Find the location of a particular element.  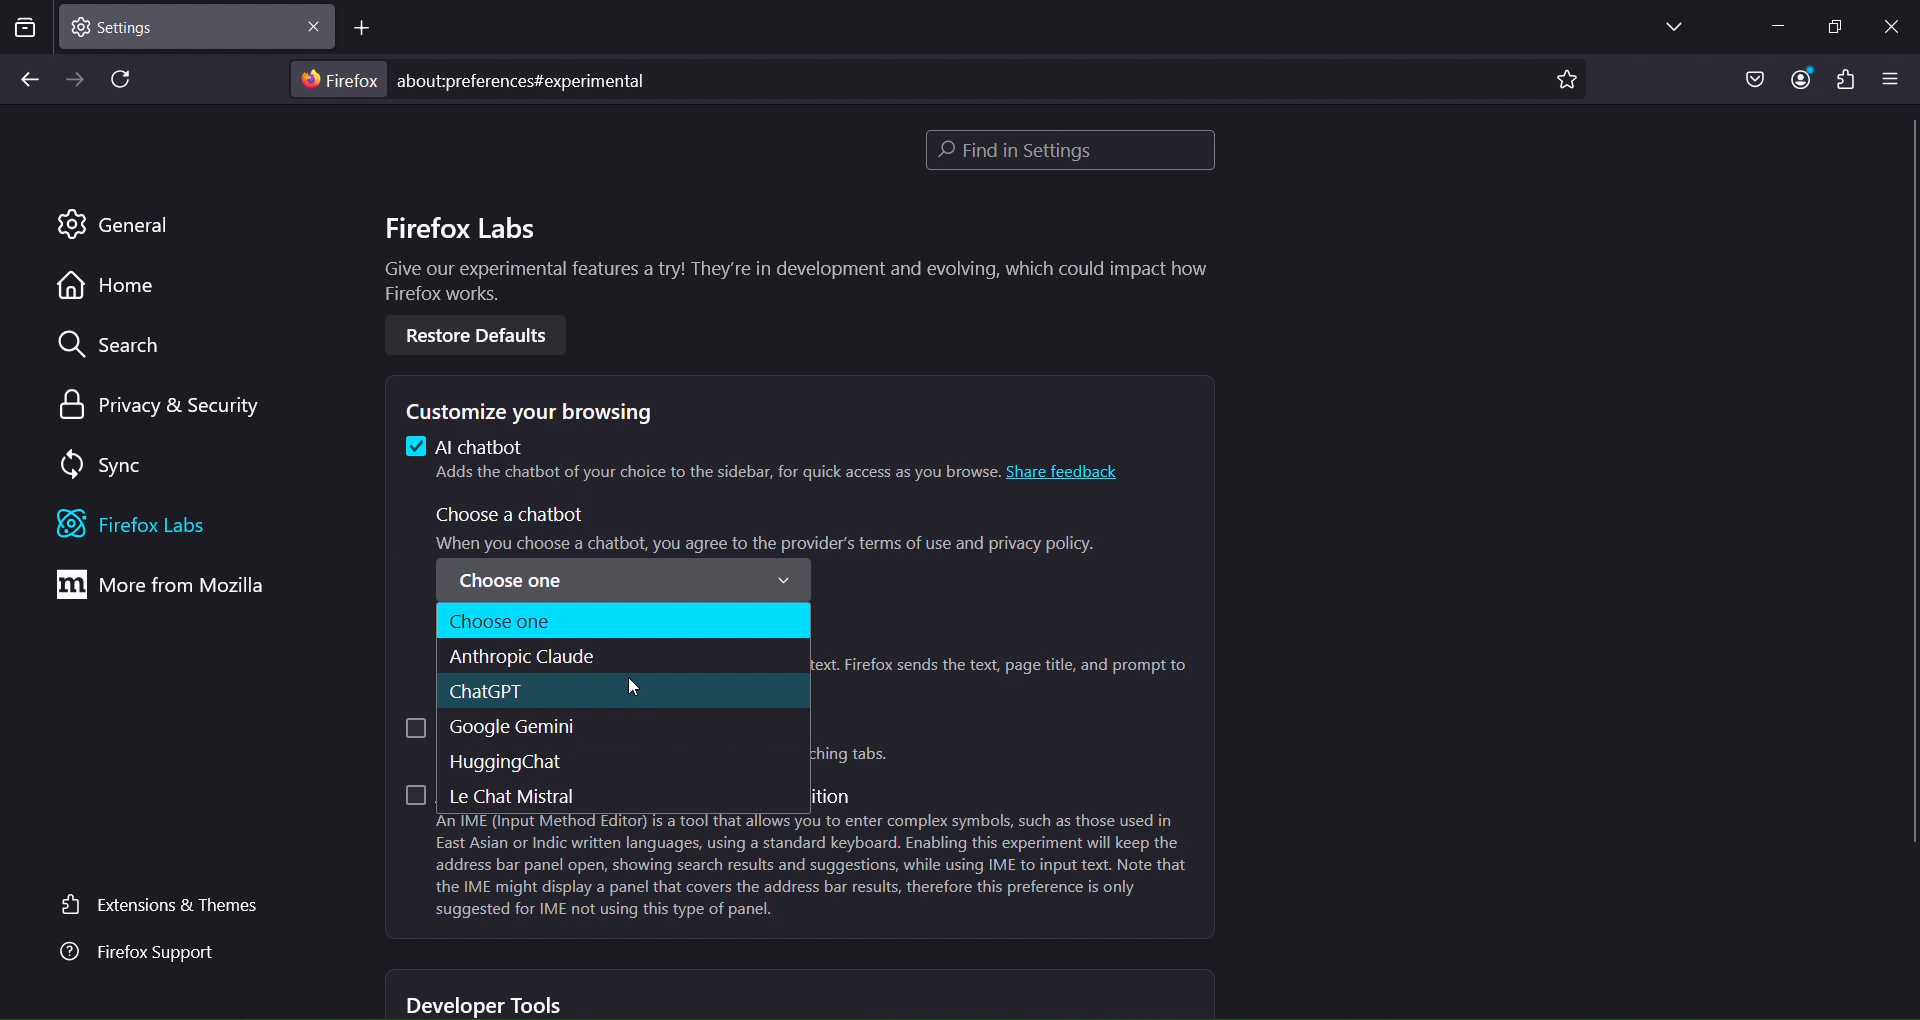

extensions and themes is located at coordinates (157, 903).